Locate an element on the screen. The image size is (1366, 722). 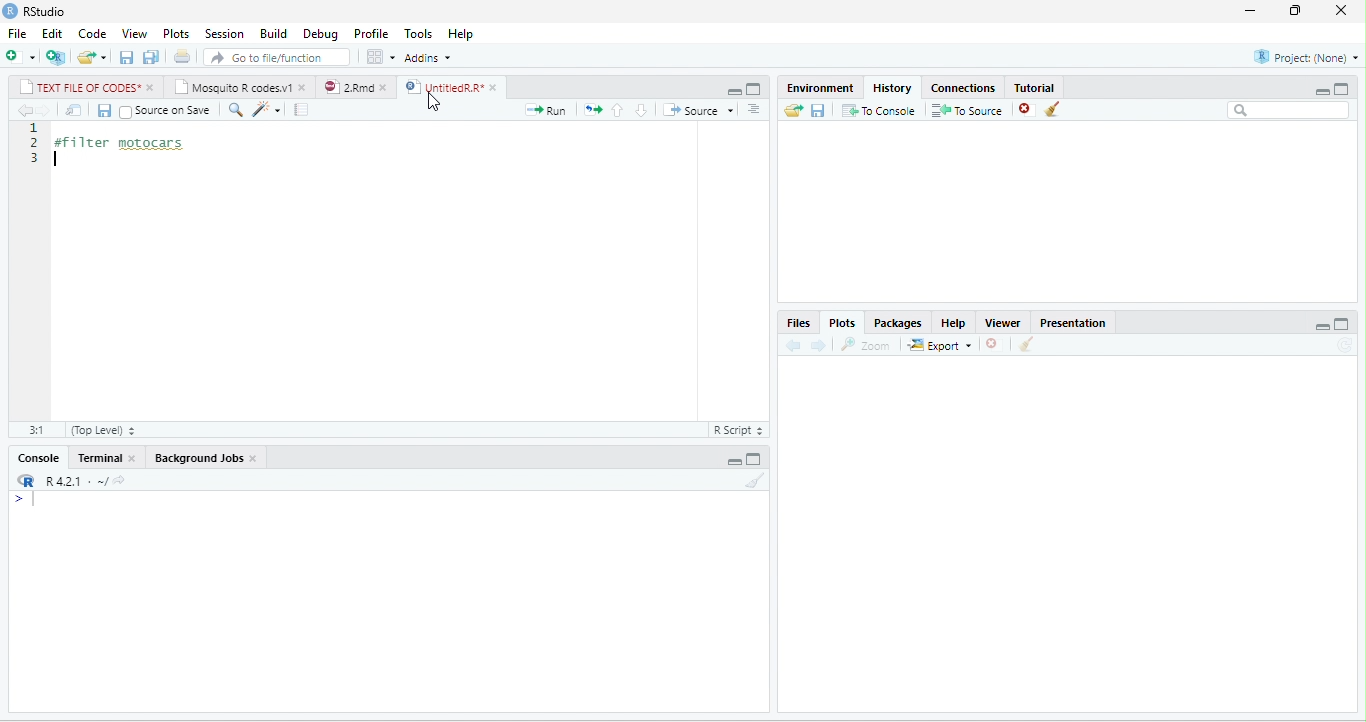
close is located at coordinates (1341, 10).